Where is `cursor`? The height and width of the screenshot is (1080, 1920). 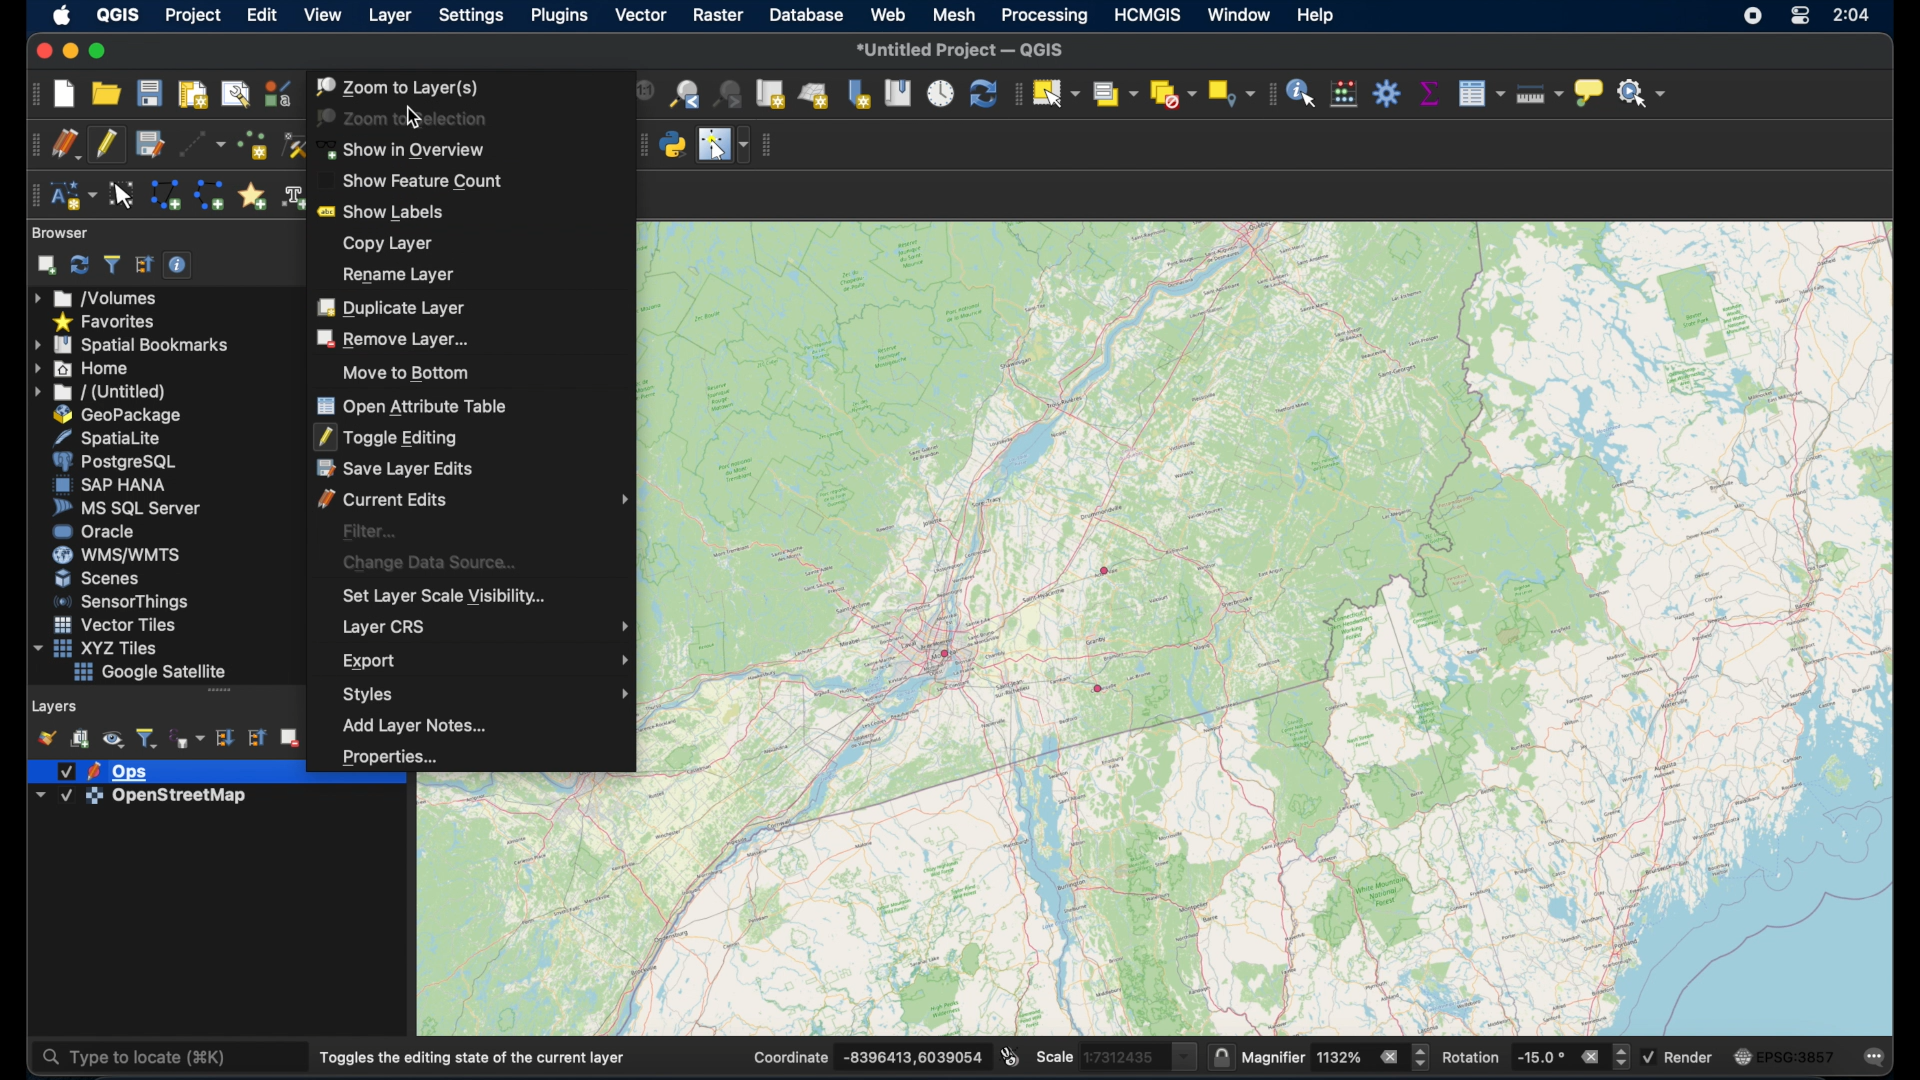
cursor is located at coordinates (418, 121).